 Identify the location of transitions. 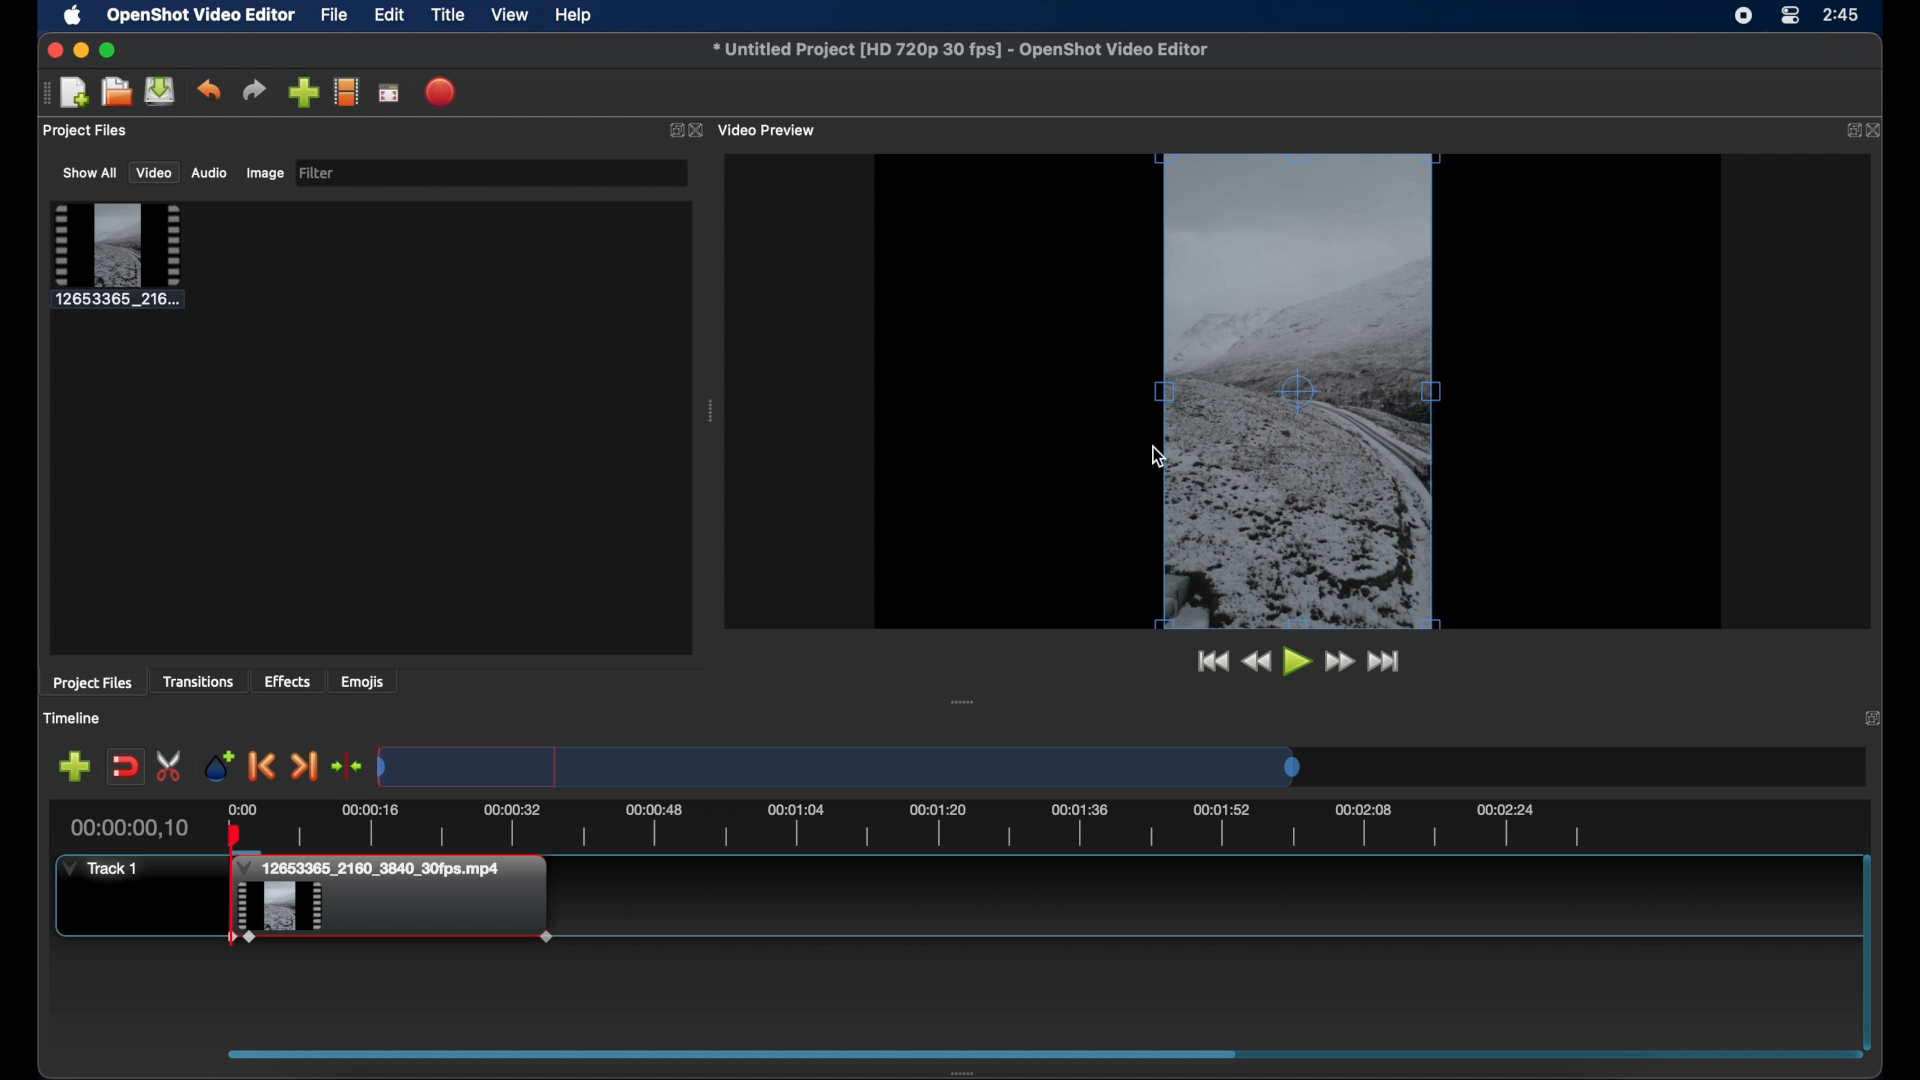
(201, 681).